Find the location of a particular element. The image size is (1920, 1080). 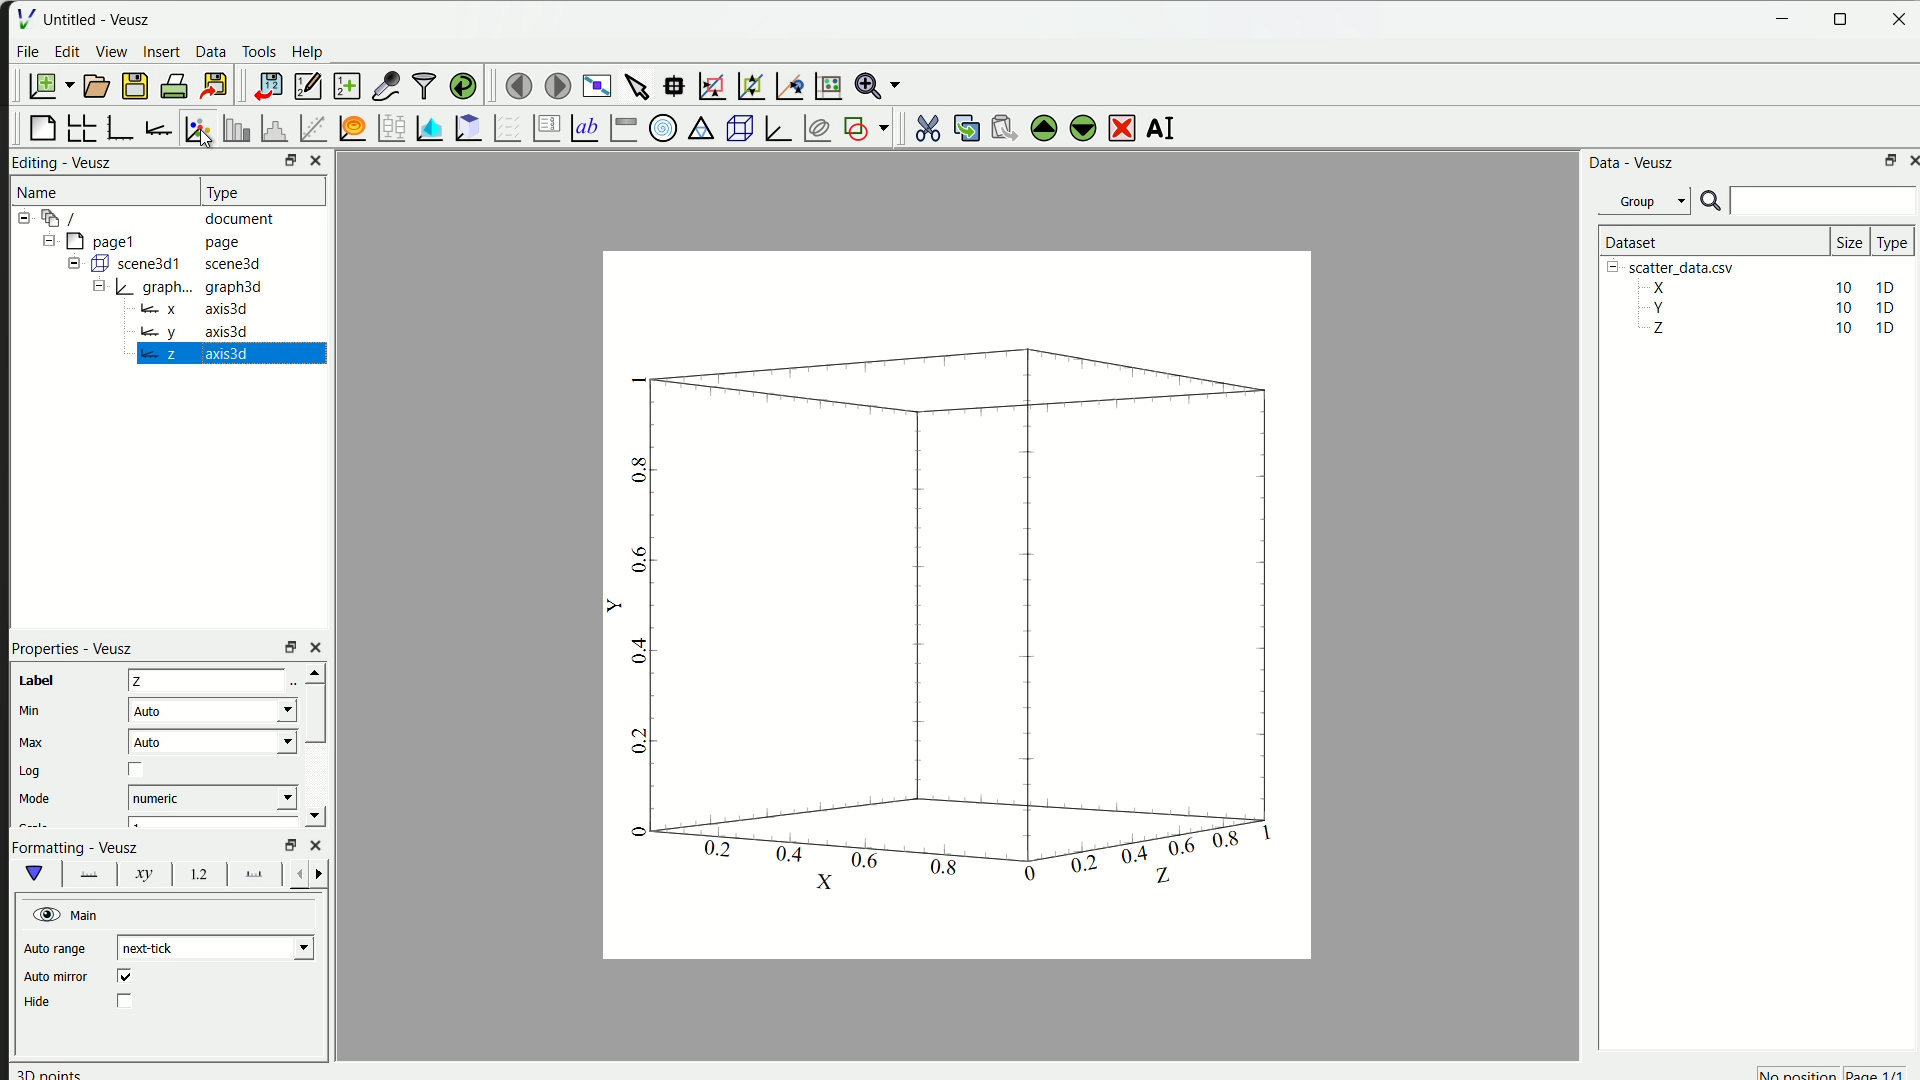

Editing is located at coordinates (36, 161).